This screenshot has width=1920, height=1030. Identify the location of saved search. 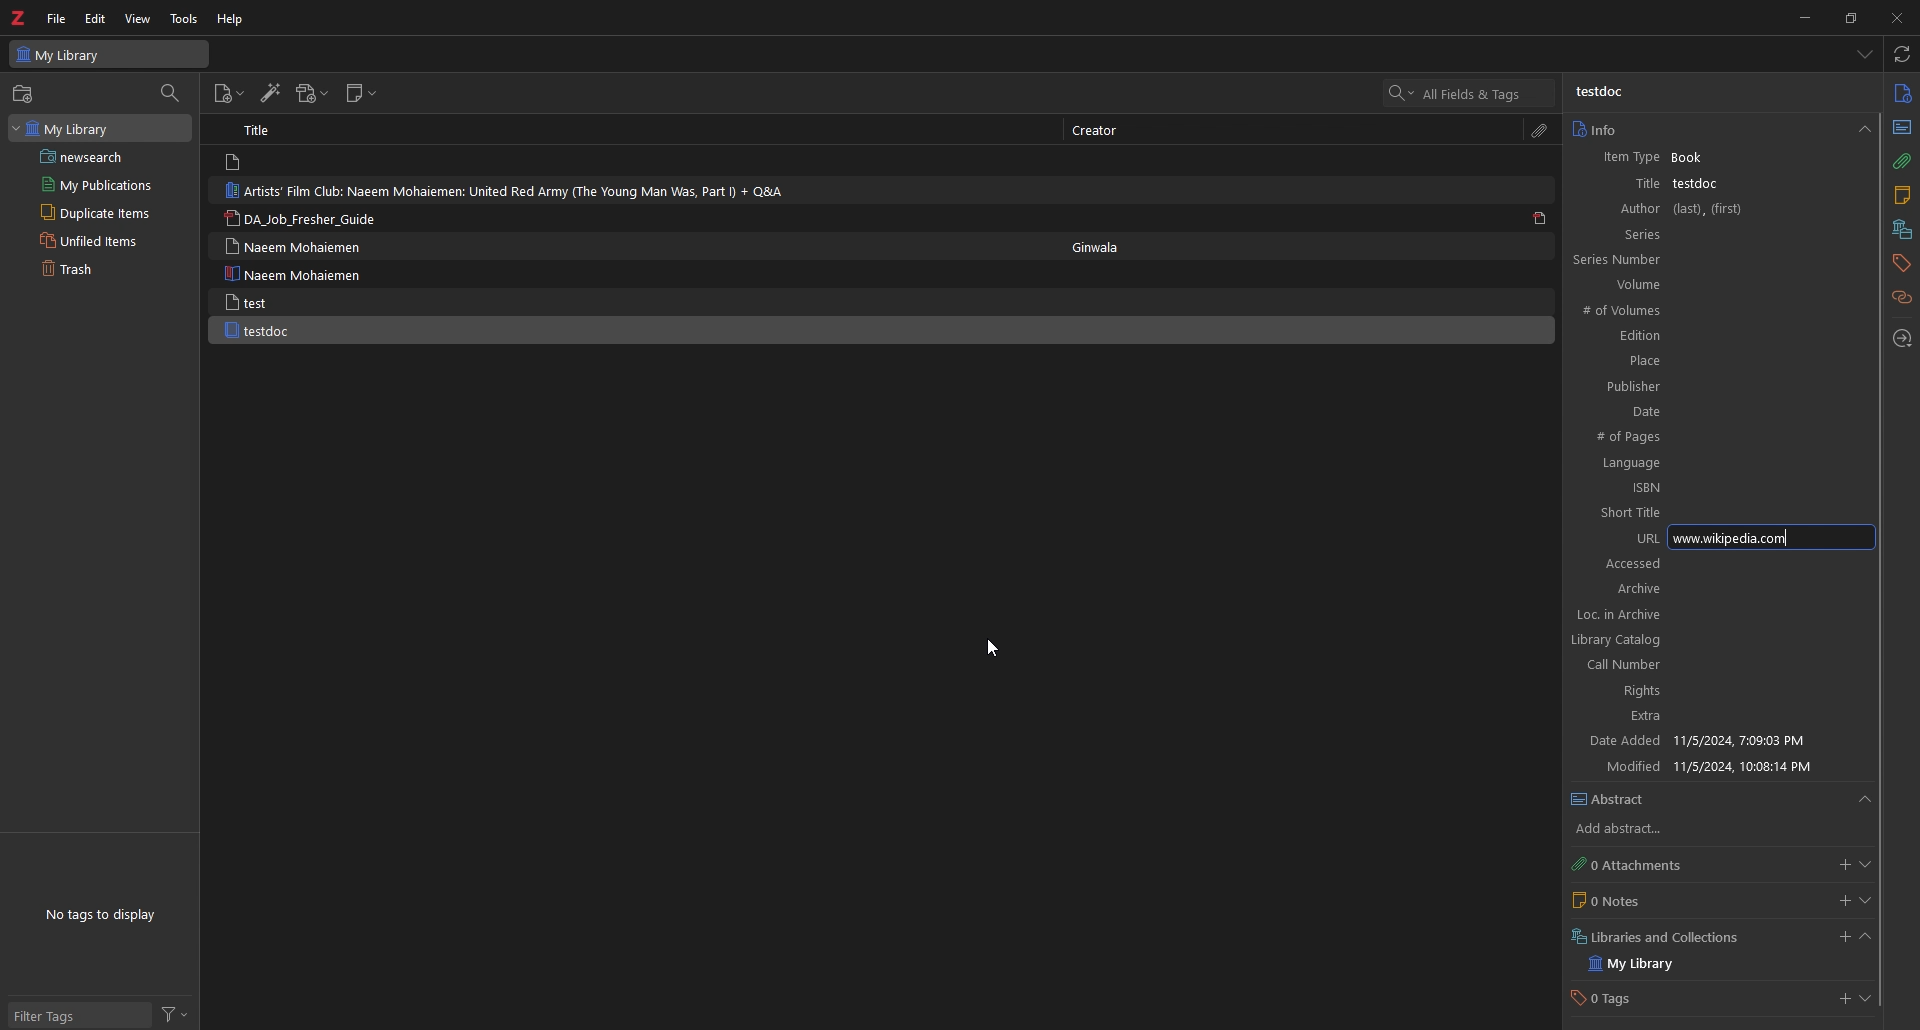
(104, 156).